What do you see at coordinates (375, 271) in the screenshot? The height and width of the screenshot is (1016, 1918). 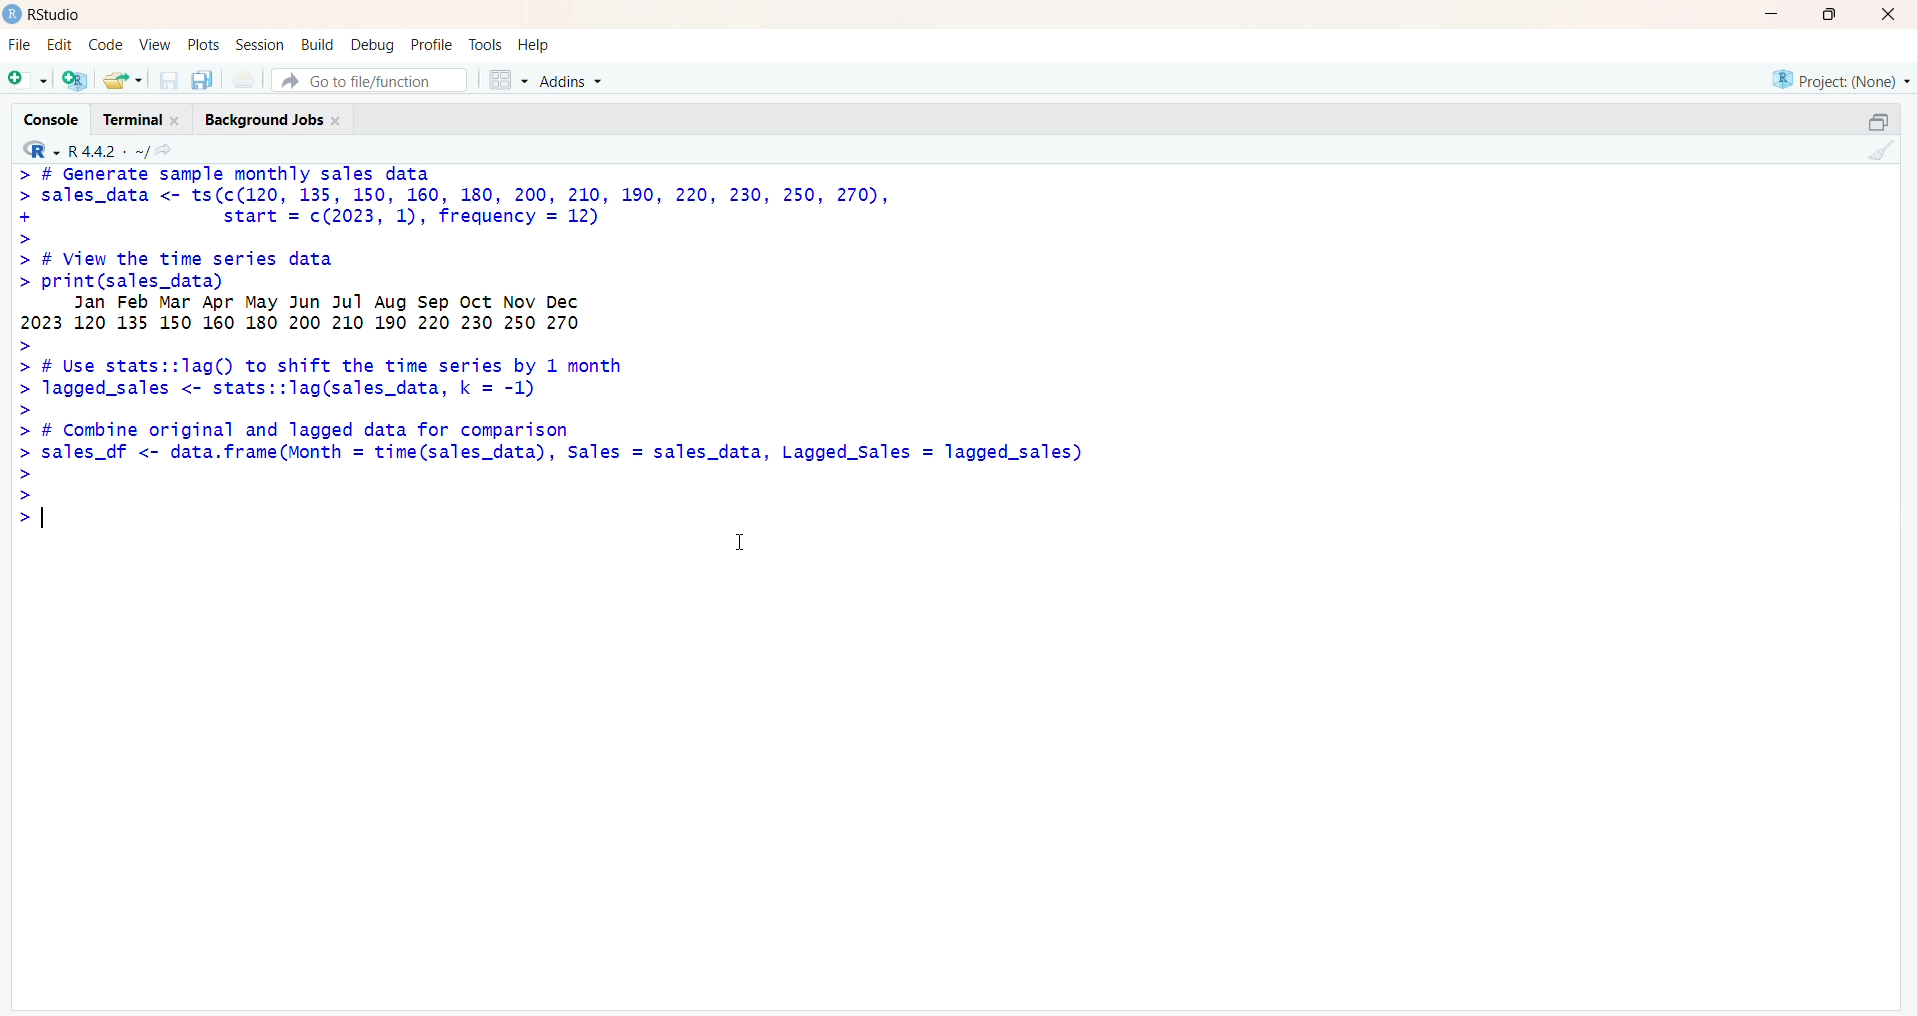 I see `> # View the Time series data> print(sales_data)` at bounding box center [375, 271].